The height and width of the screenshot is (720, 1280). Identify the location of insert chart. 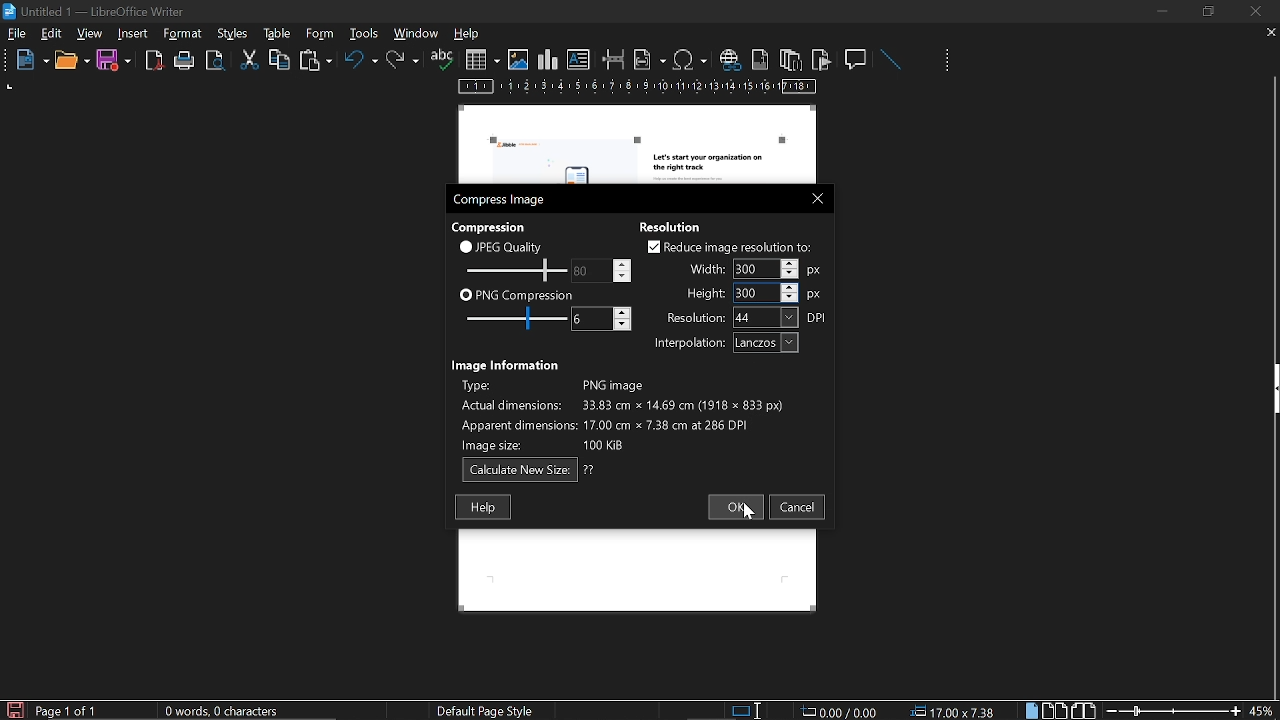
(548, 60).